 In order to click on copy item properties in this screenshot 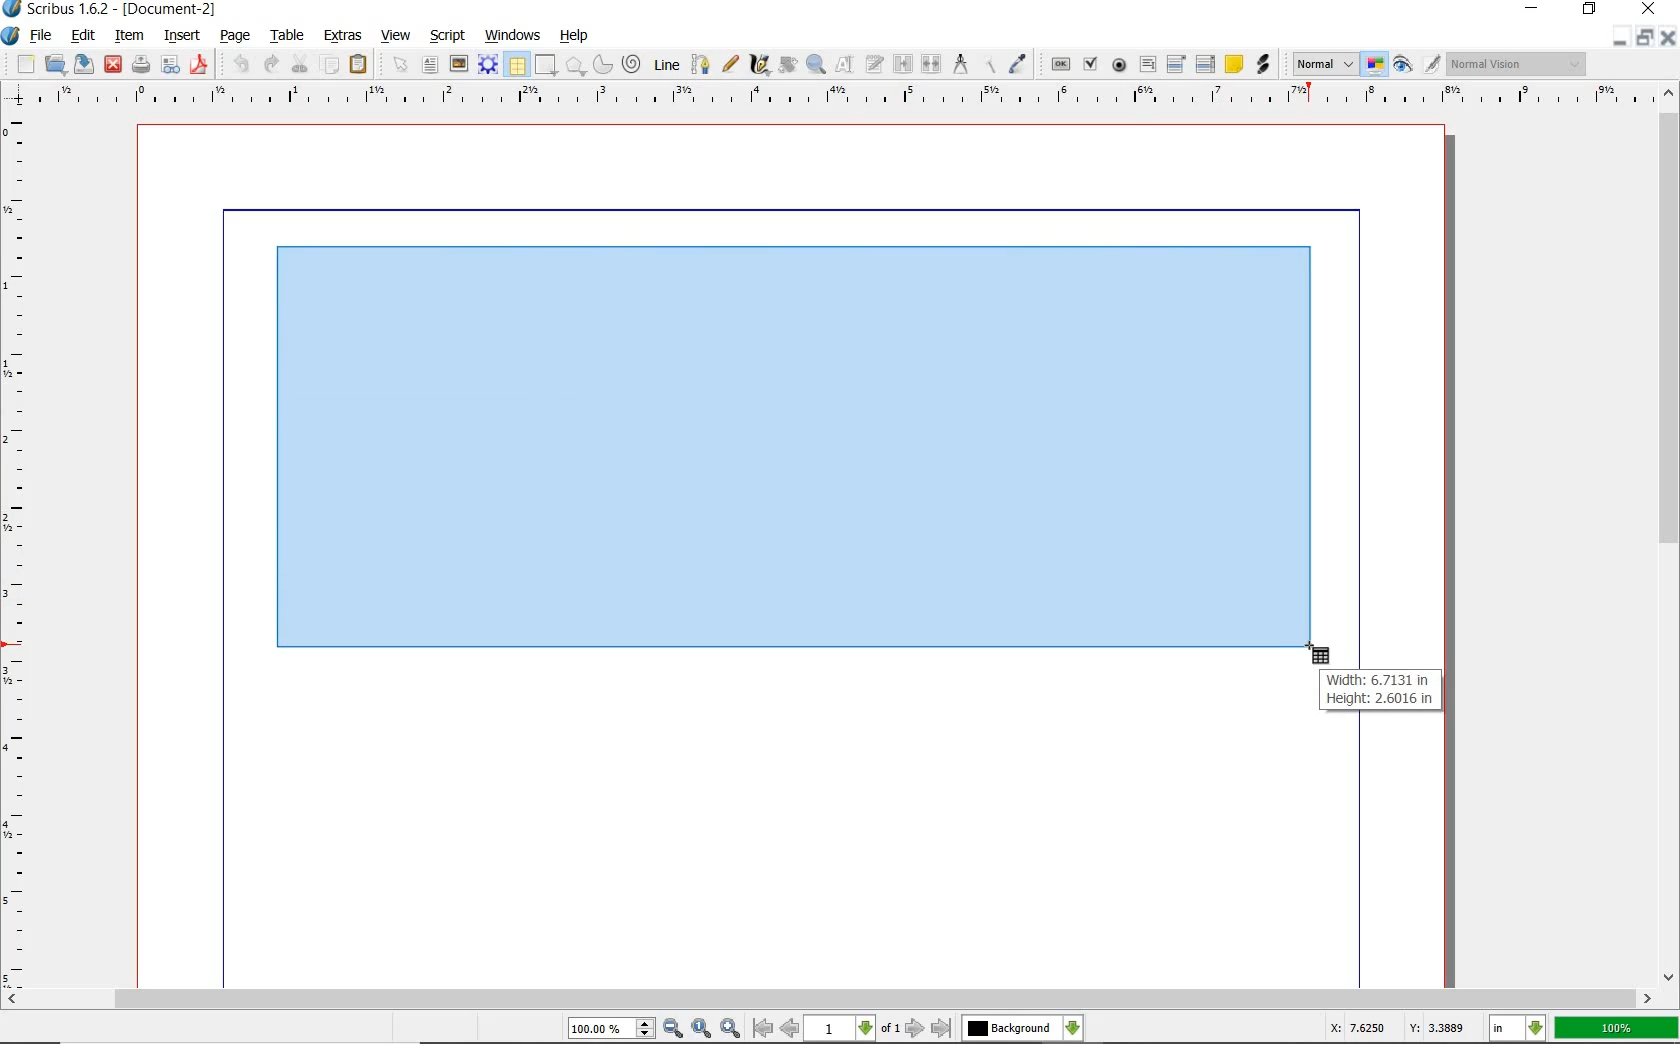, I will do `click(990, 67)`.